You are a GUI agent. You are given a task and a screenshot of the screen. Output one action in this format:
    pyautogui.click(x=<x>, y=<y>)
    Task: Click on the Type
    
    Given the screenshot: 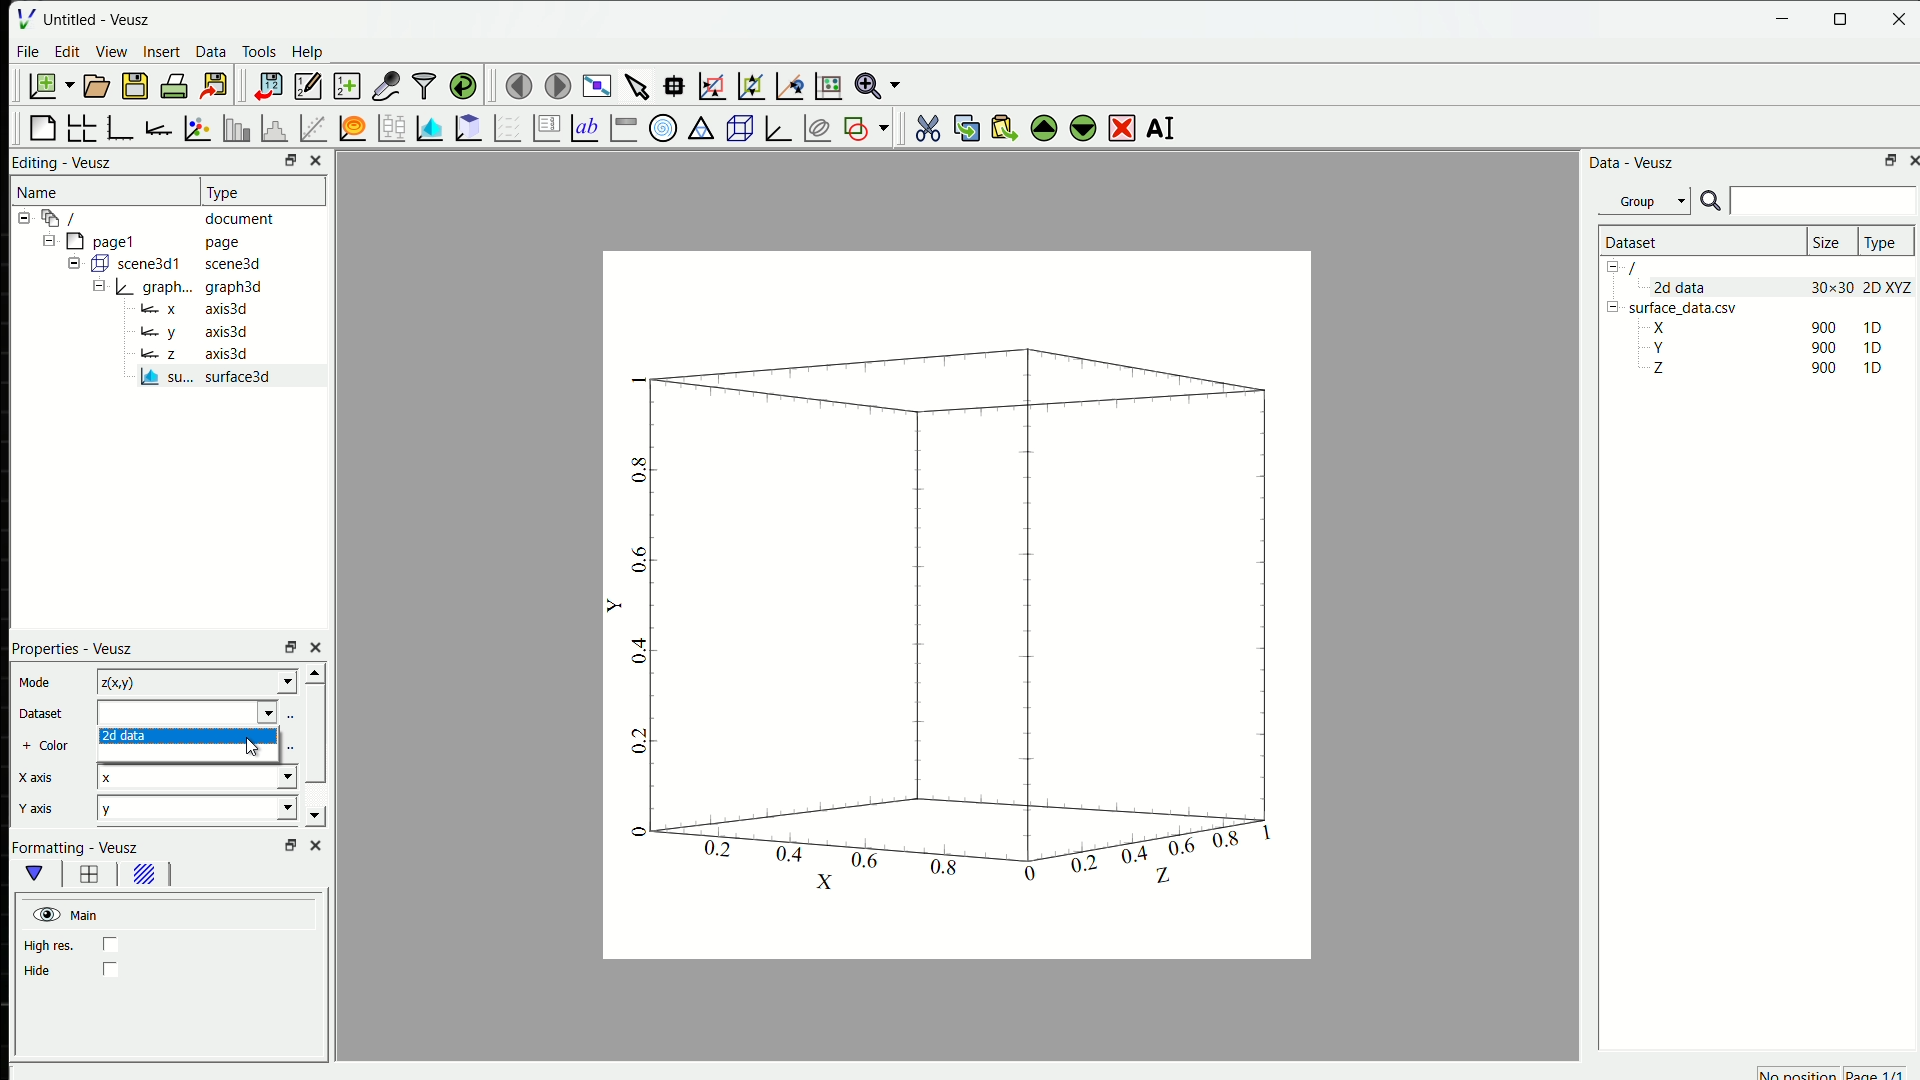 What is the action you would take?
    pyautogui.click(x=1882, y=243)
    